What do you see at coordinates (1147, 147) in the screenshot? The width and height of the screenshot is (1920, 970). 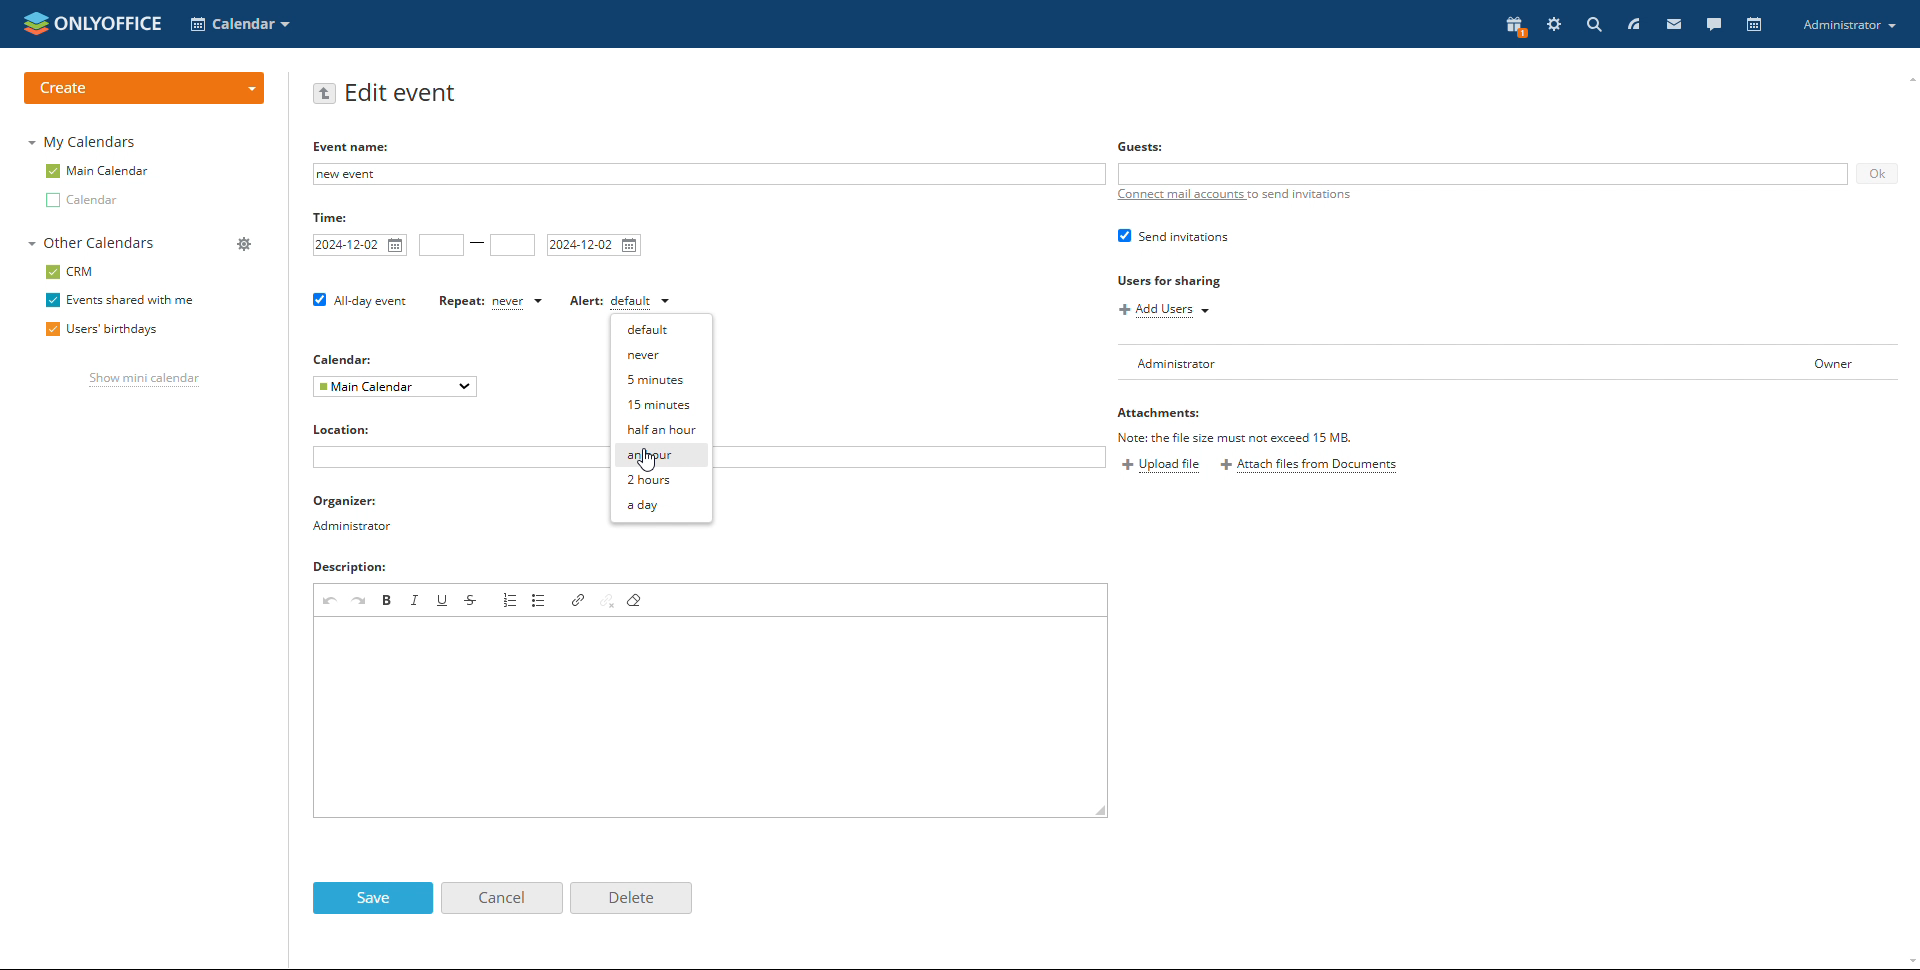 I see `Guests:` at bounding box center [1147, 147].